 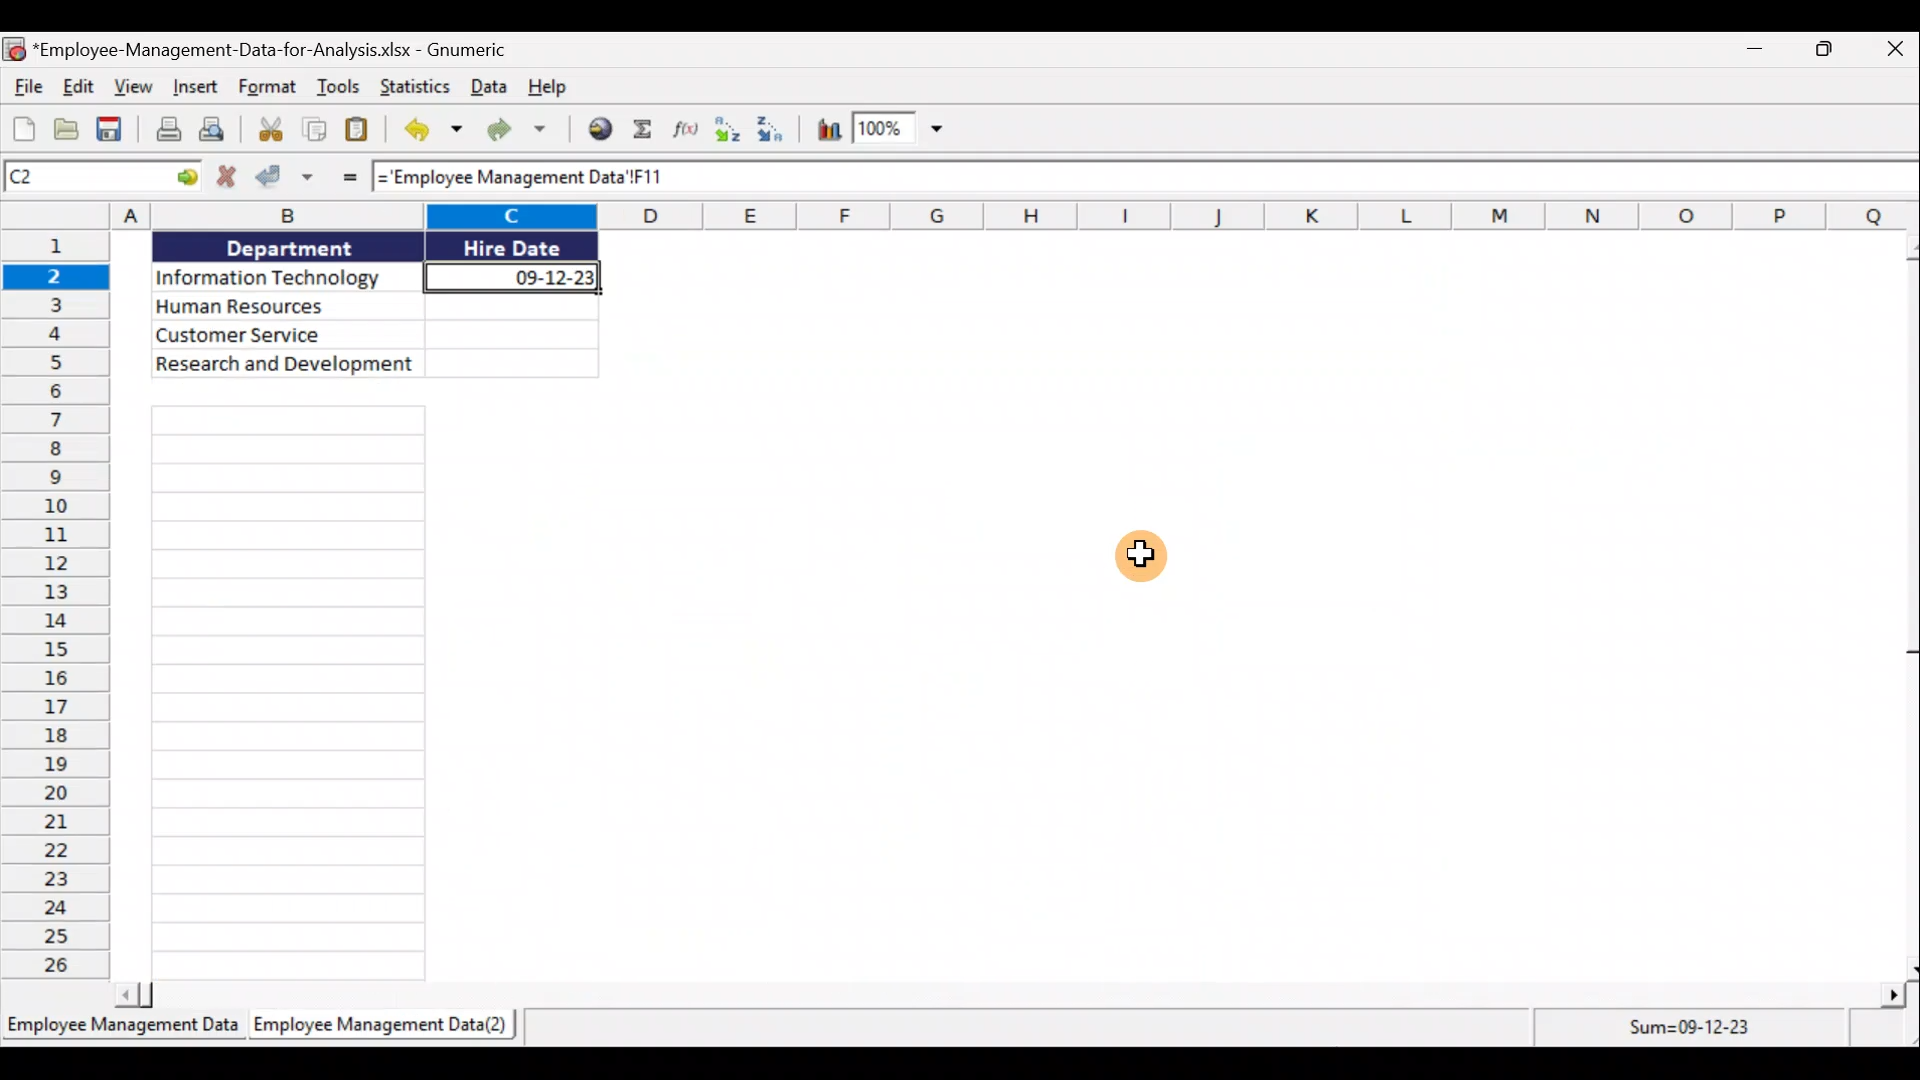 What do you see at coordinates (256, 48) in the screenshot?
I see `Document name` at bounding box center [256, 48].